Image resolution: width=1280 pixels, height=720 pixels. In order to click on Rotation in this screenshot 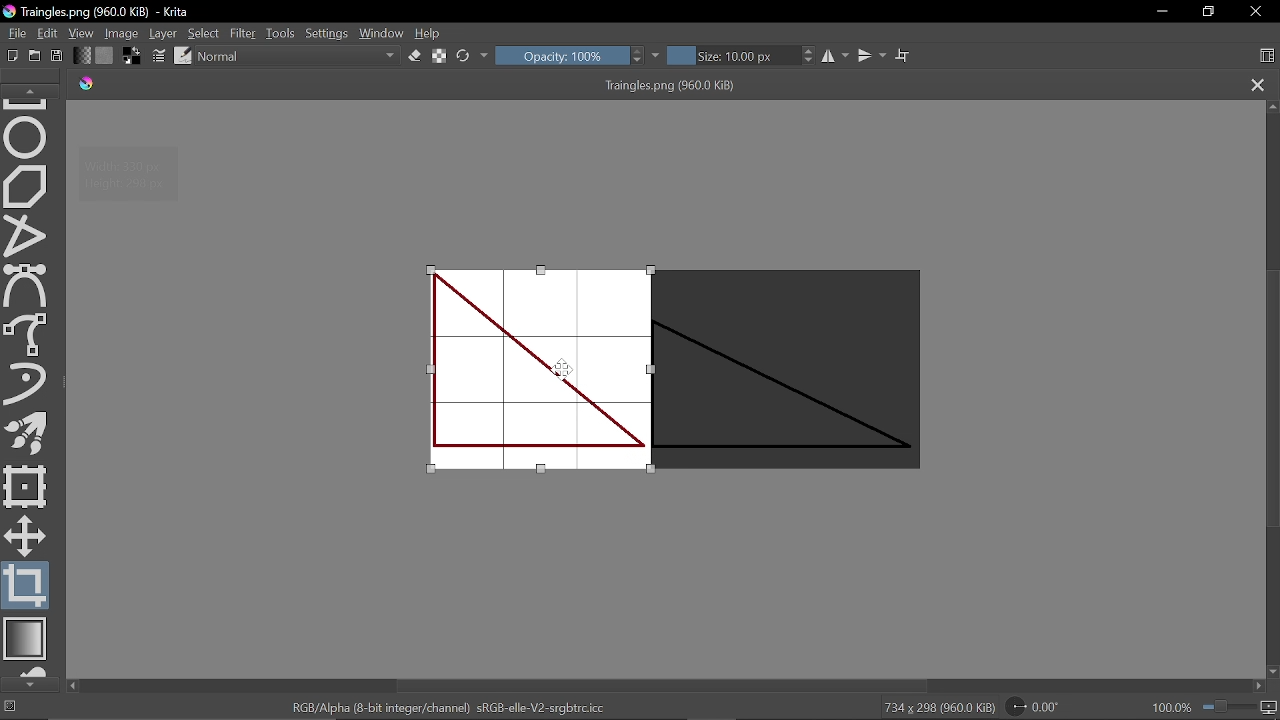, I will do `click(1039, 707)`.